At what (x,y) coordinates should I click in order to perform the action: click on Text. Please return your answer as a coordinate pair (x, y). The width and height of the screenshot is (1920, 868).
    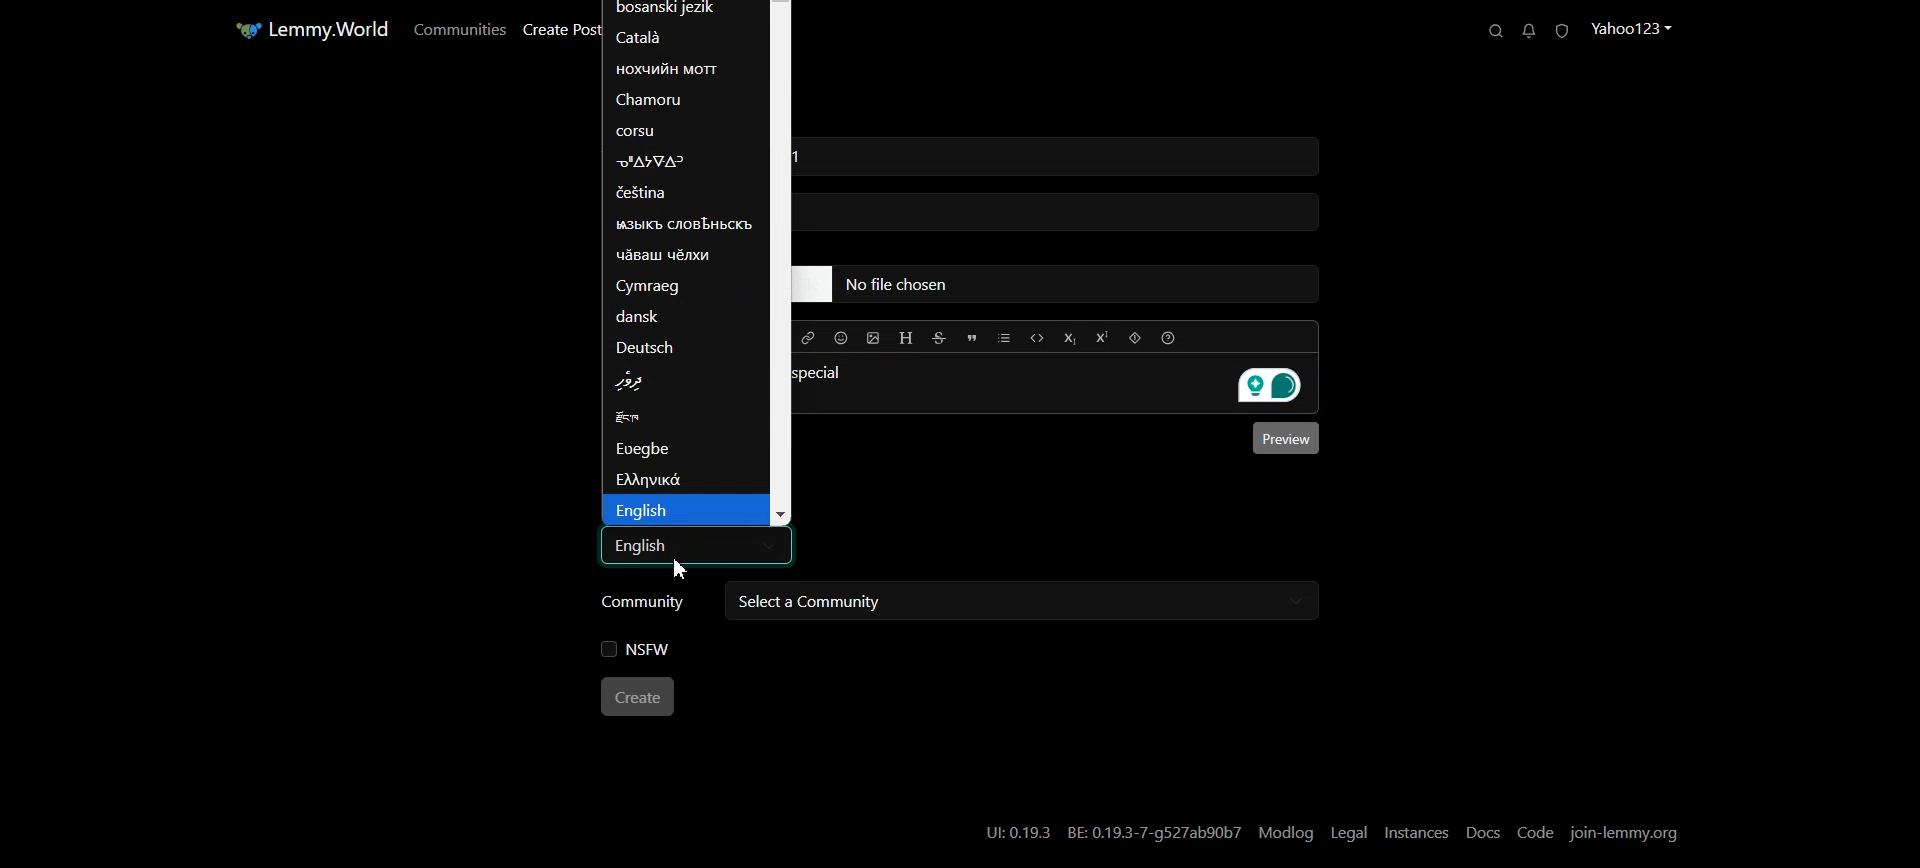
    Looking at the image, I should click on (683, 571).